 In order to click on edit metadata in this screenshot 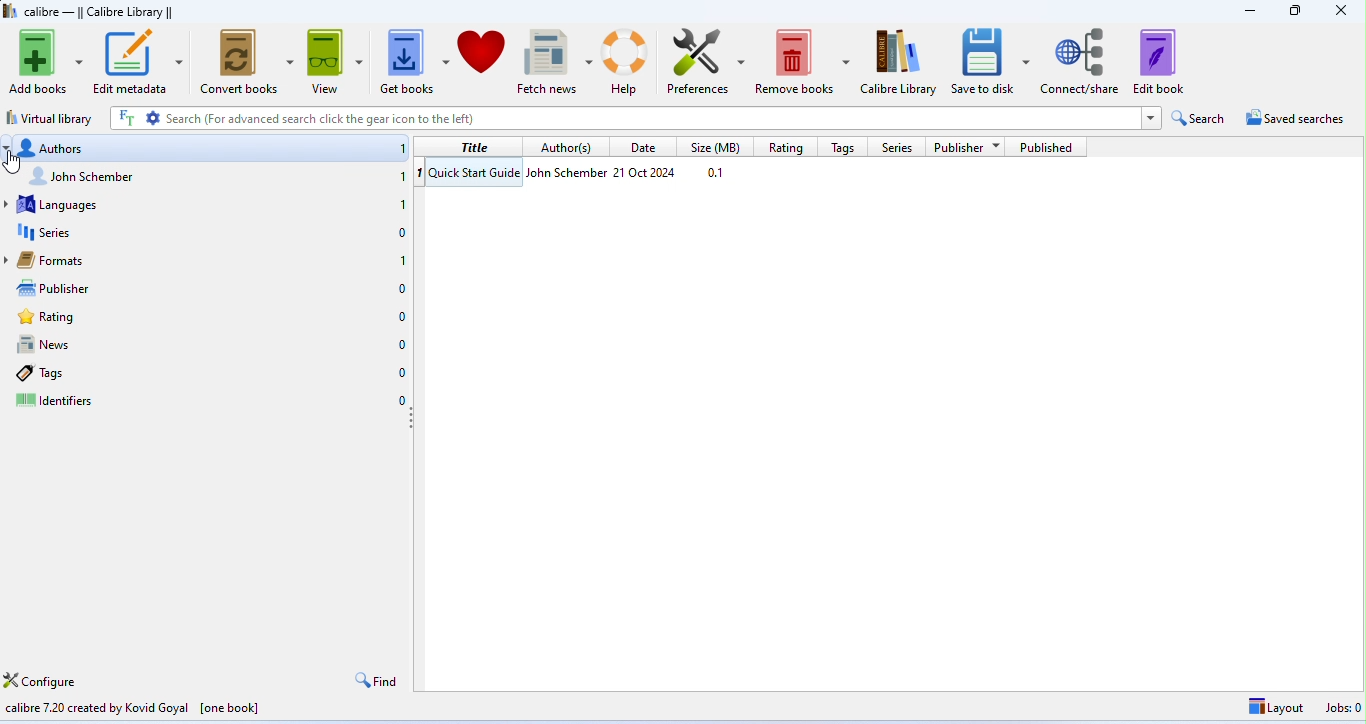, I will do `click(139, 61)`.